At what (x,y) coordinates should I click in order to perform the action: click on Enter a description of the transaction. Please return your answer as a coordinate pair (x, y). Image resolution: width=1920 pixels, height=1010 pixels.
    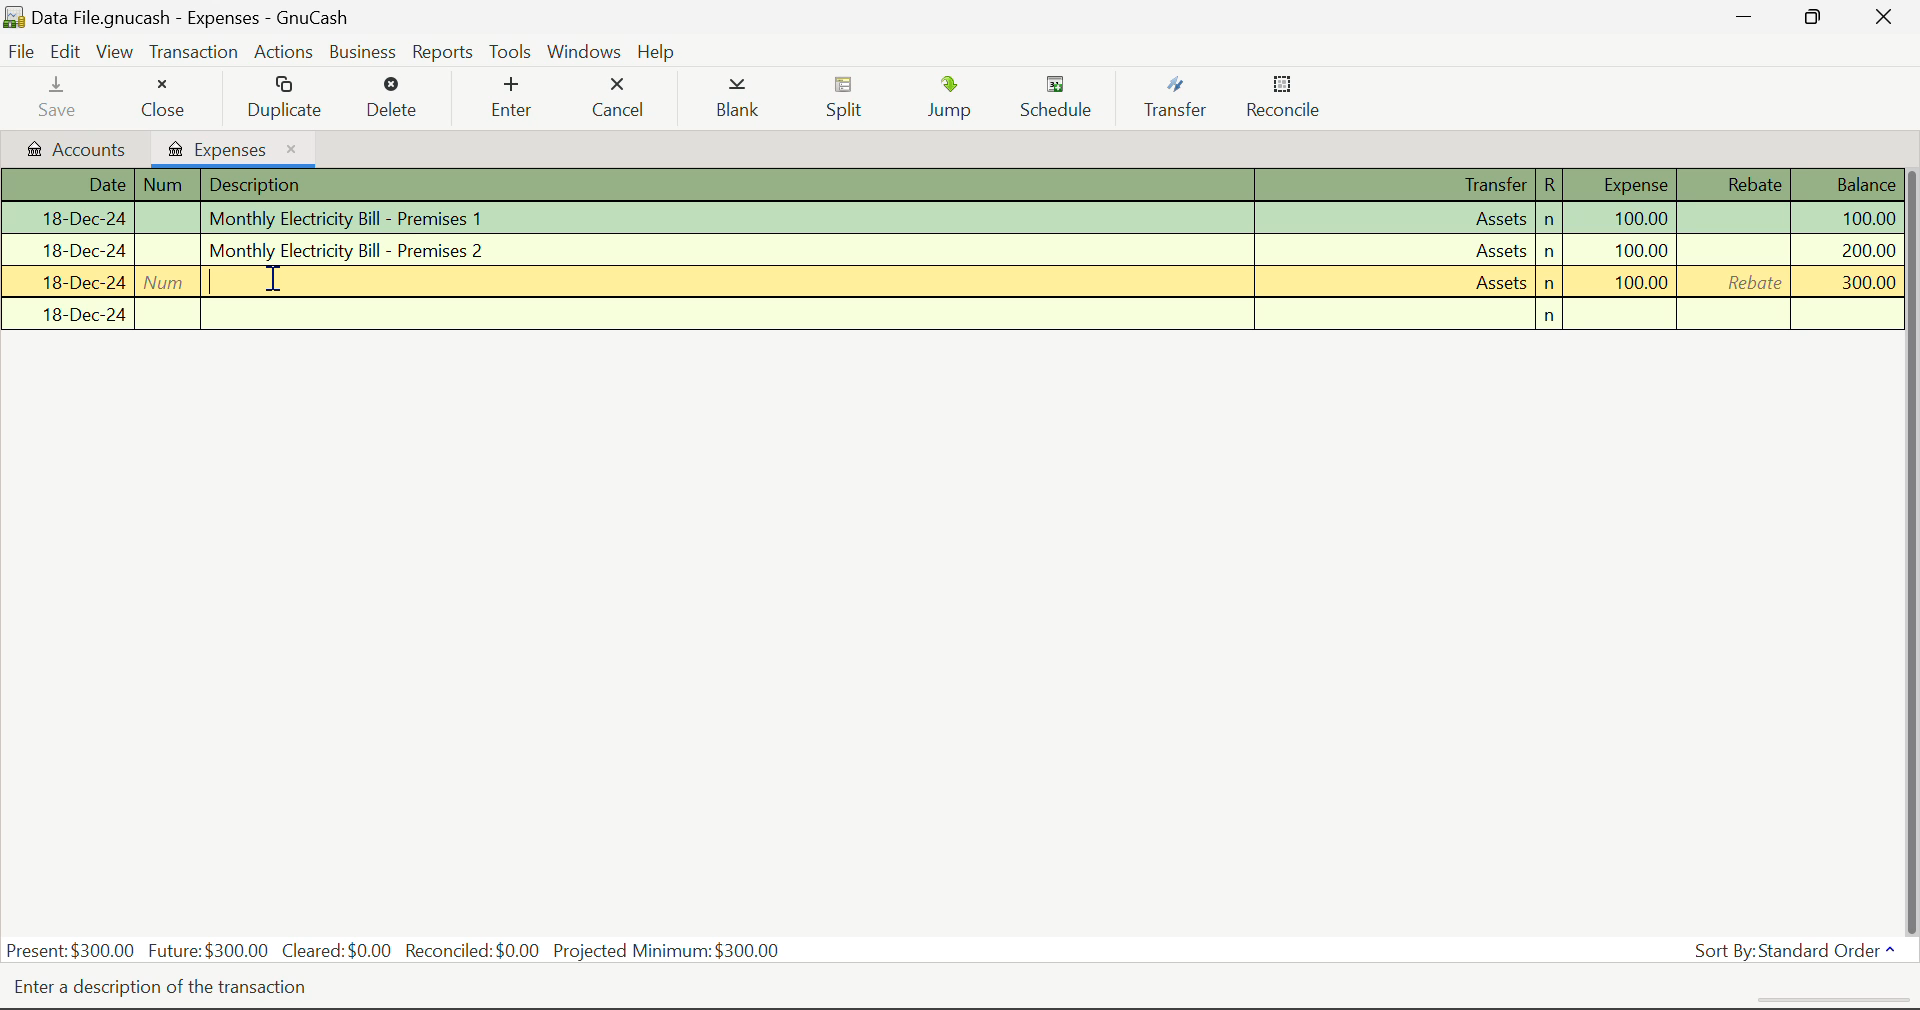
    Looking at the image, I should click on (158, 988).